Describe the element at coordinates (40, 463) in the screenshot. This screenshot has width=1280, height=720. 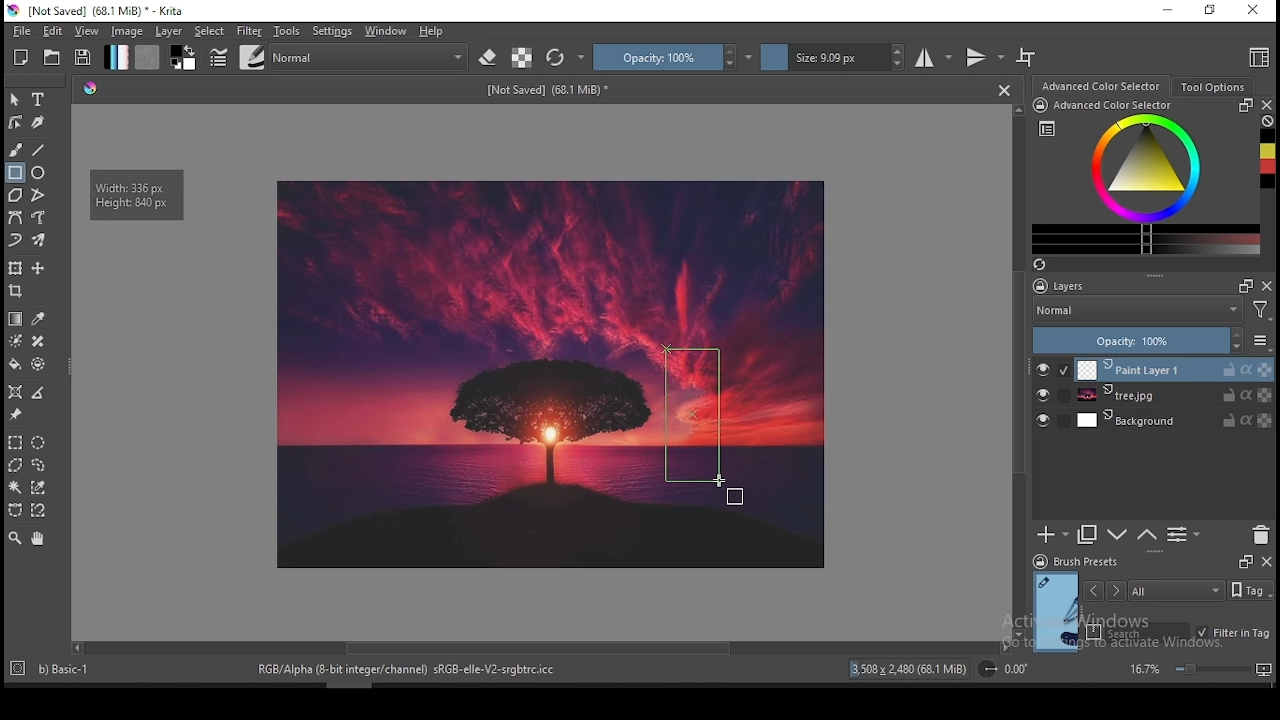
I see `freehand selection tool` at that location.